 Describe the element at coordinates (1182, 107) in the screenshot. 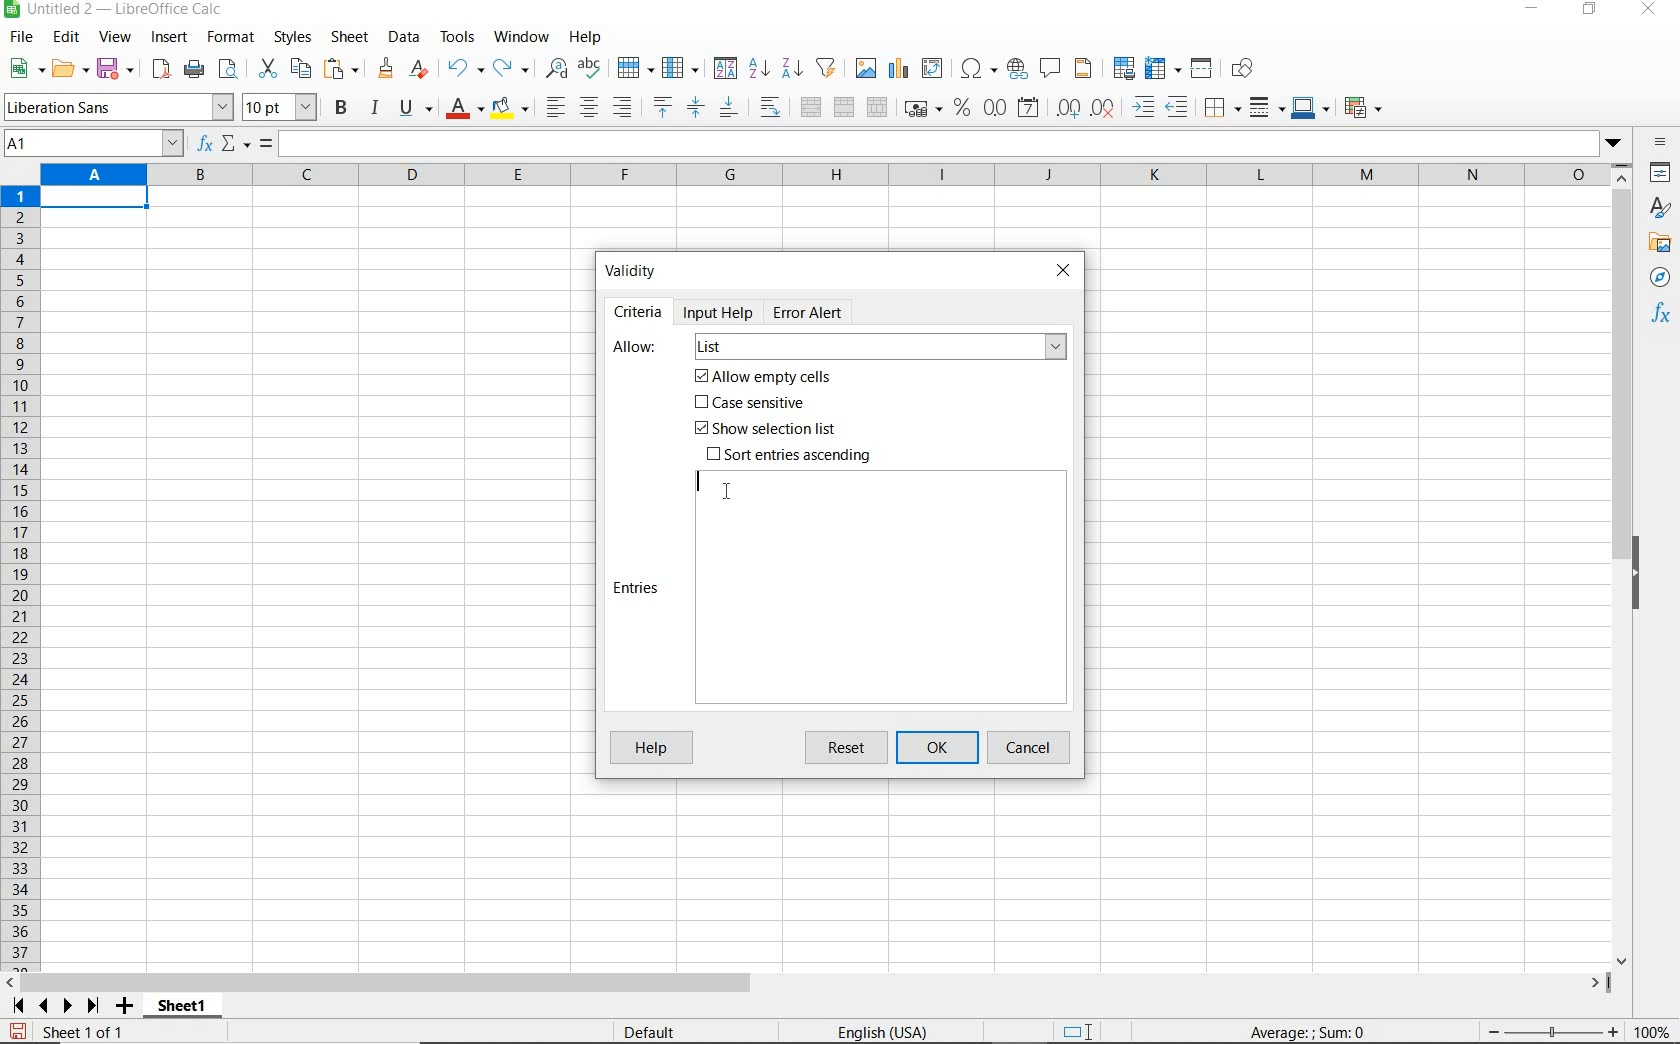

I see `decrease indent` at that location.